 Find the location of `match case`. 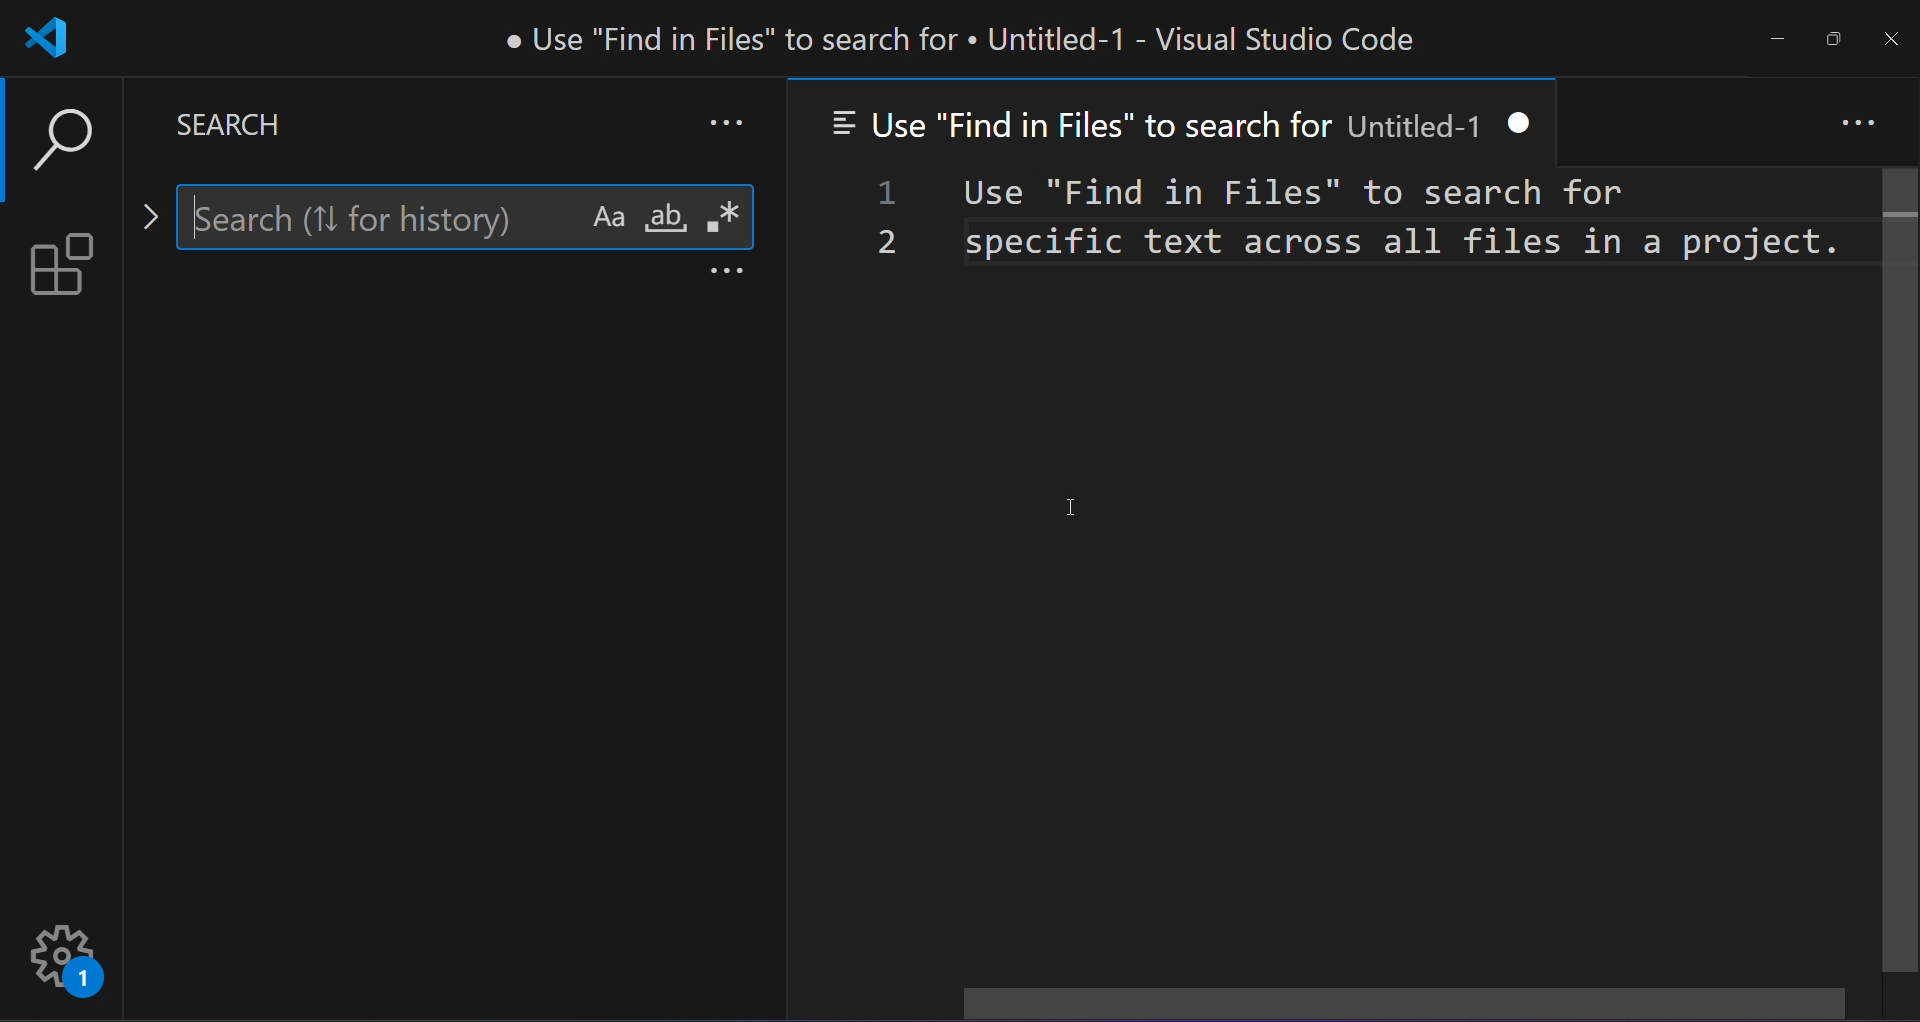

match case is located at coordinates (601, 215).